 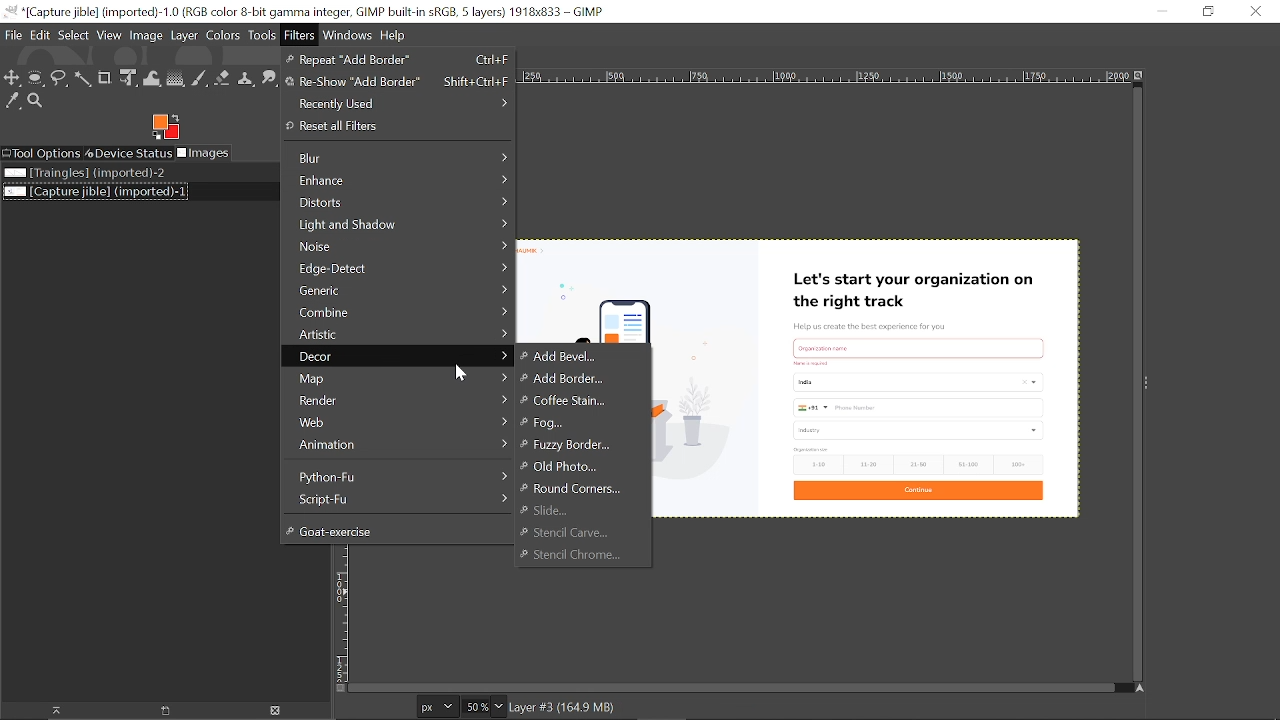 What do you see at coordinates (348, 35) in the screenshot?
I see `Windows` at bounding box center [348, 35].